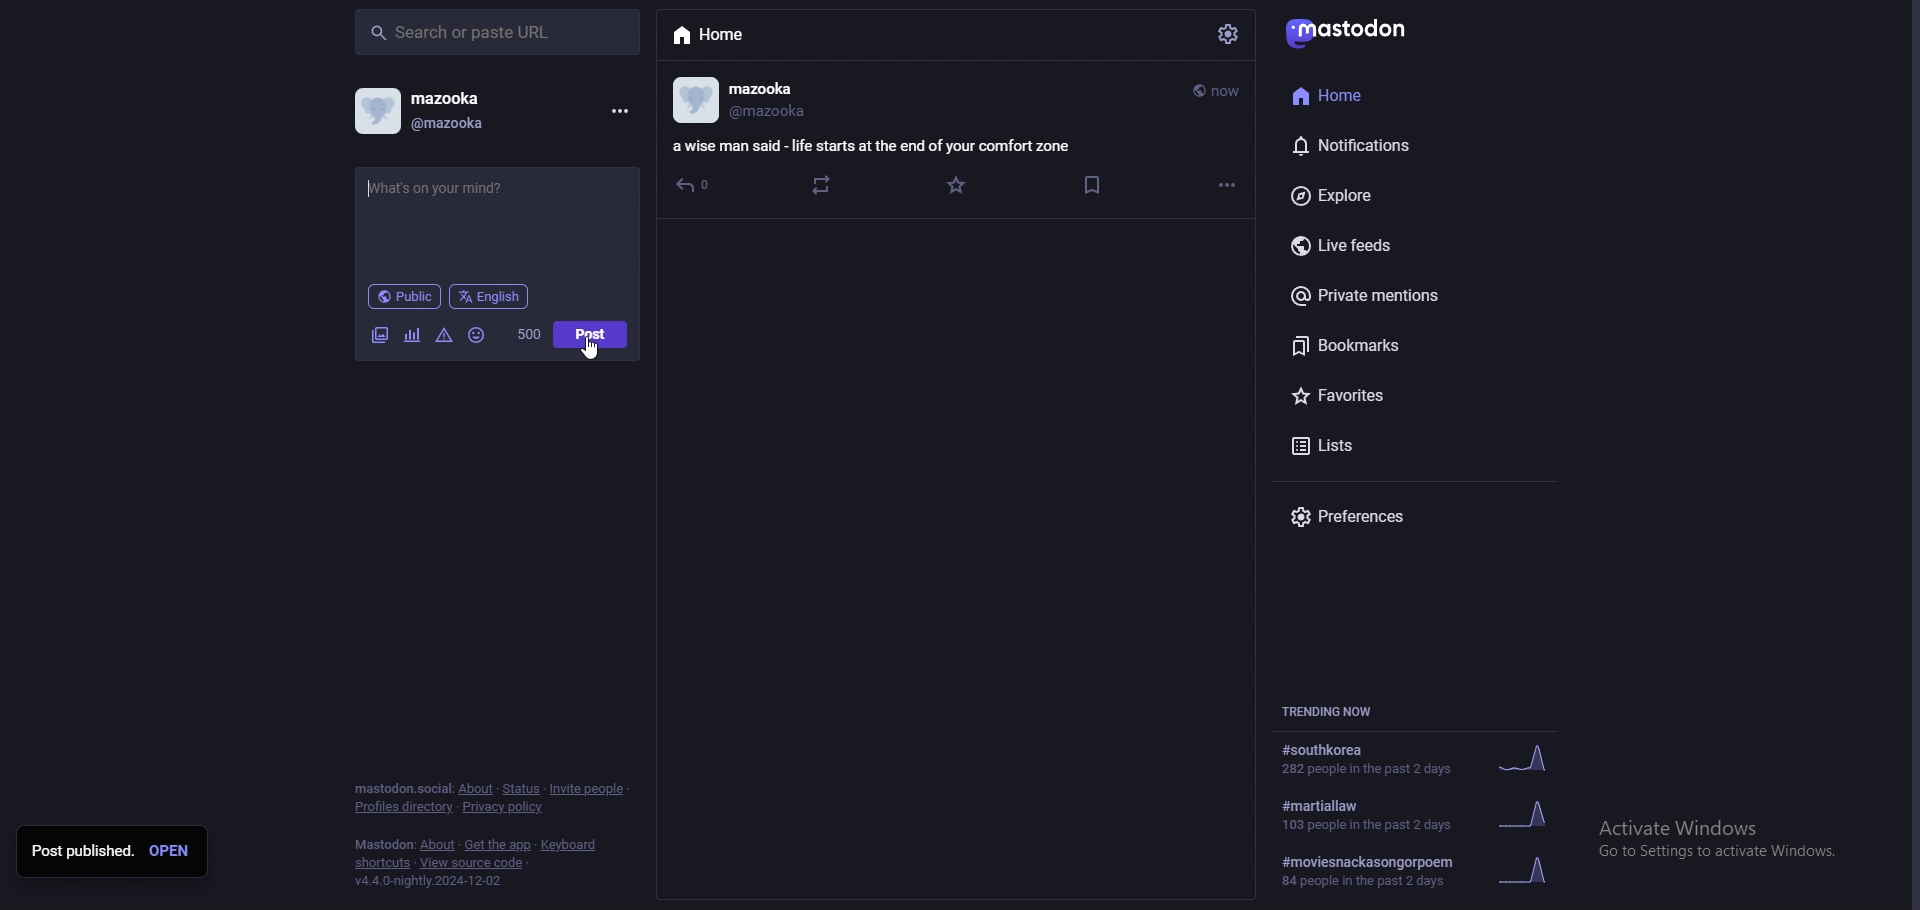 Image resolution: width=1920 pixels, height=910 pixels. Describe the element at coordinates (383, 845) in the screenshot. I see `mastodon` at that location.